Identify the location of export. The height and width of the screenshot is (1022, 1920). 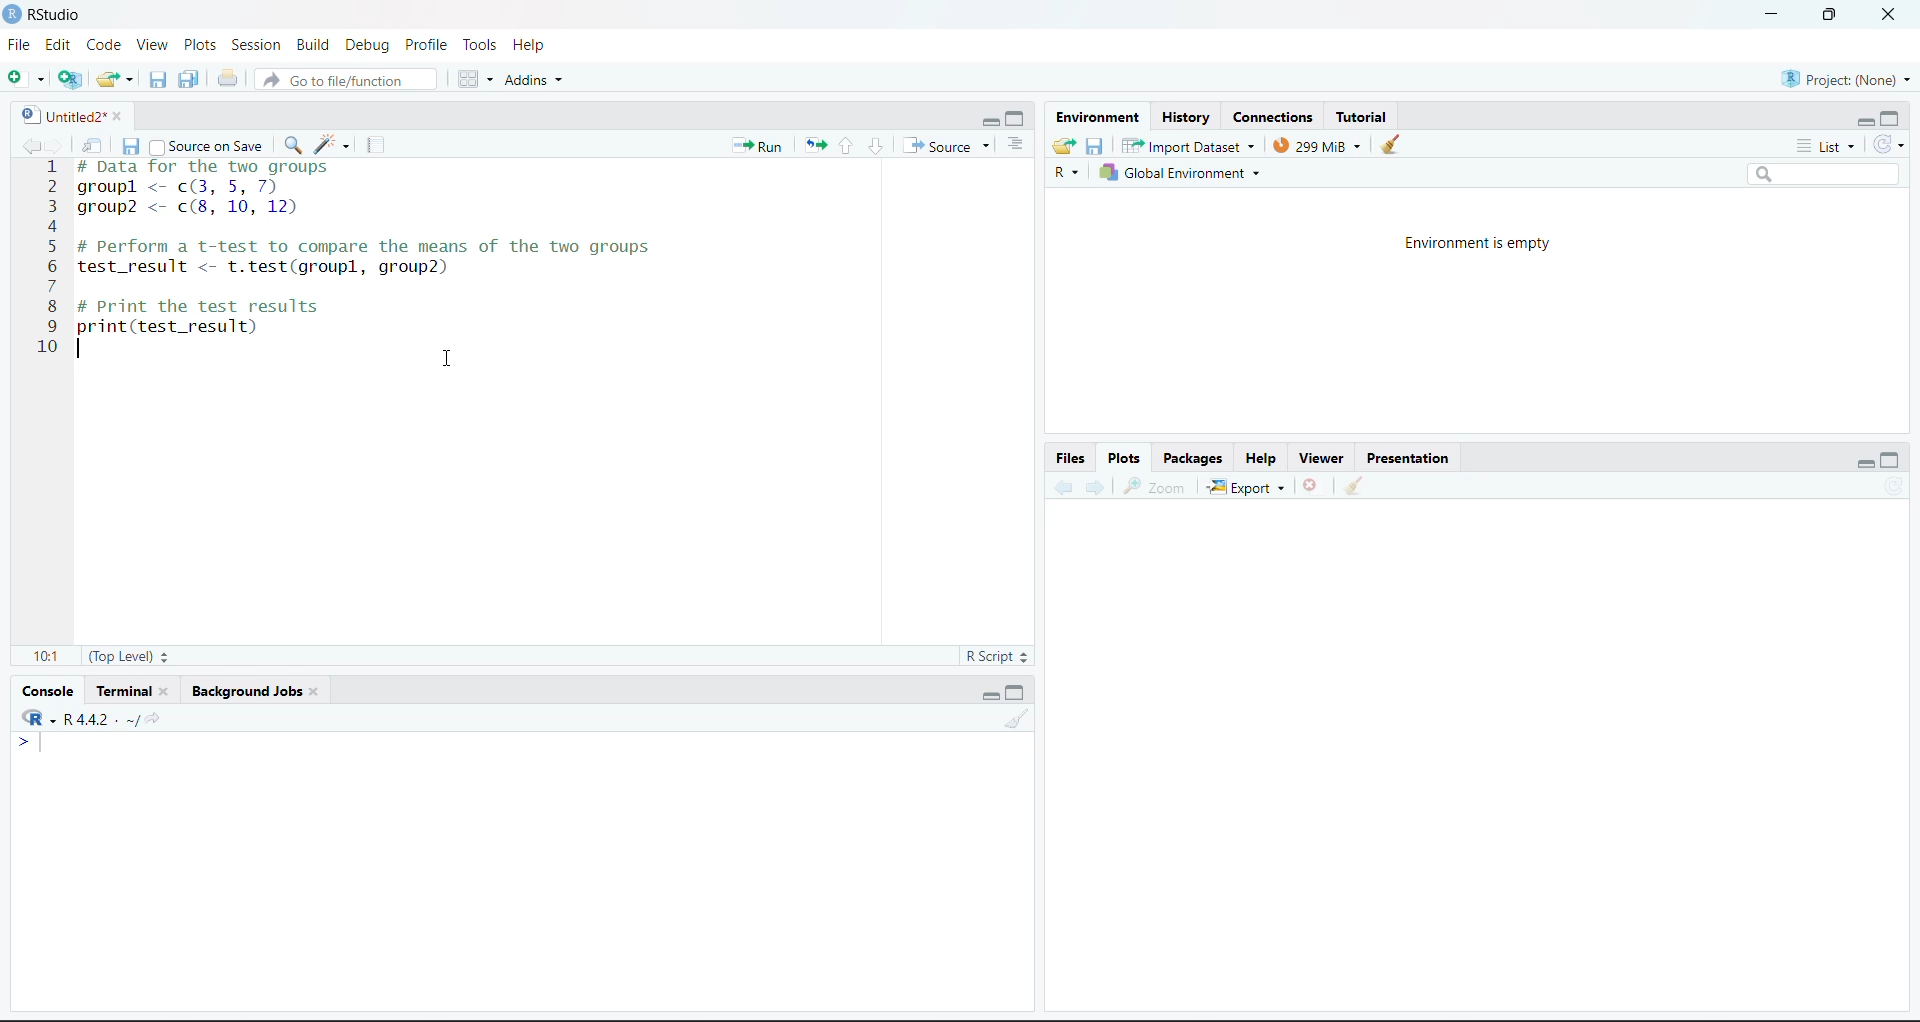
(1248, 486).